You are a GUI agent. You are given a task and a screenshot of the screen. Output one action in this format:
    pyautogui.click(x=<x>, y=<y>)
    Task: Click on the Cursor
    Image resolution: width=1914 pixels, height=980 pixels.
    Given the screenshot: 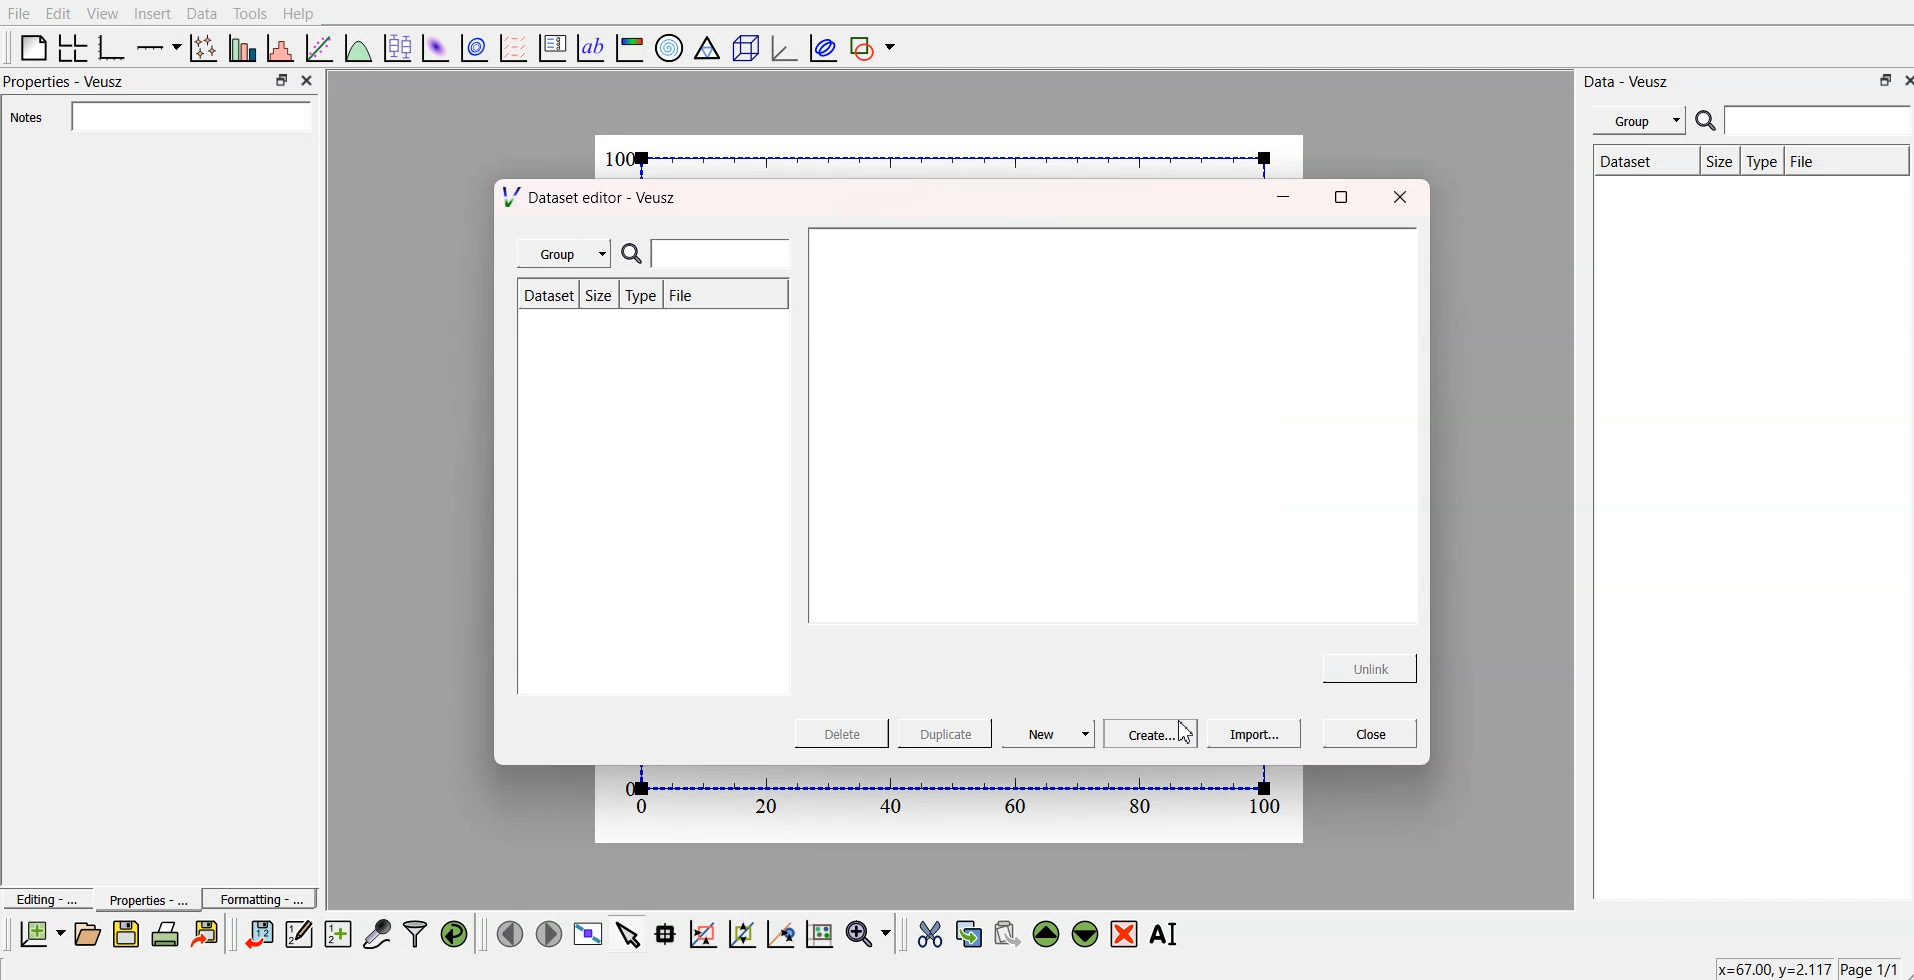 What is the action you would take?
    pyautogui.click(x=1173, y=733)
    